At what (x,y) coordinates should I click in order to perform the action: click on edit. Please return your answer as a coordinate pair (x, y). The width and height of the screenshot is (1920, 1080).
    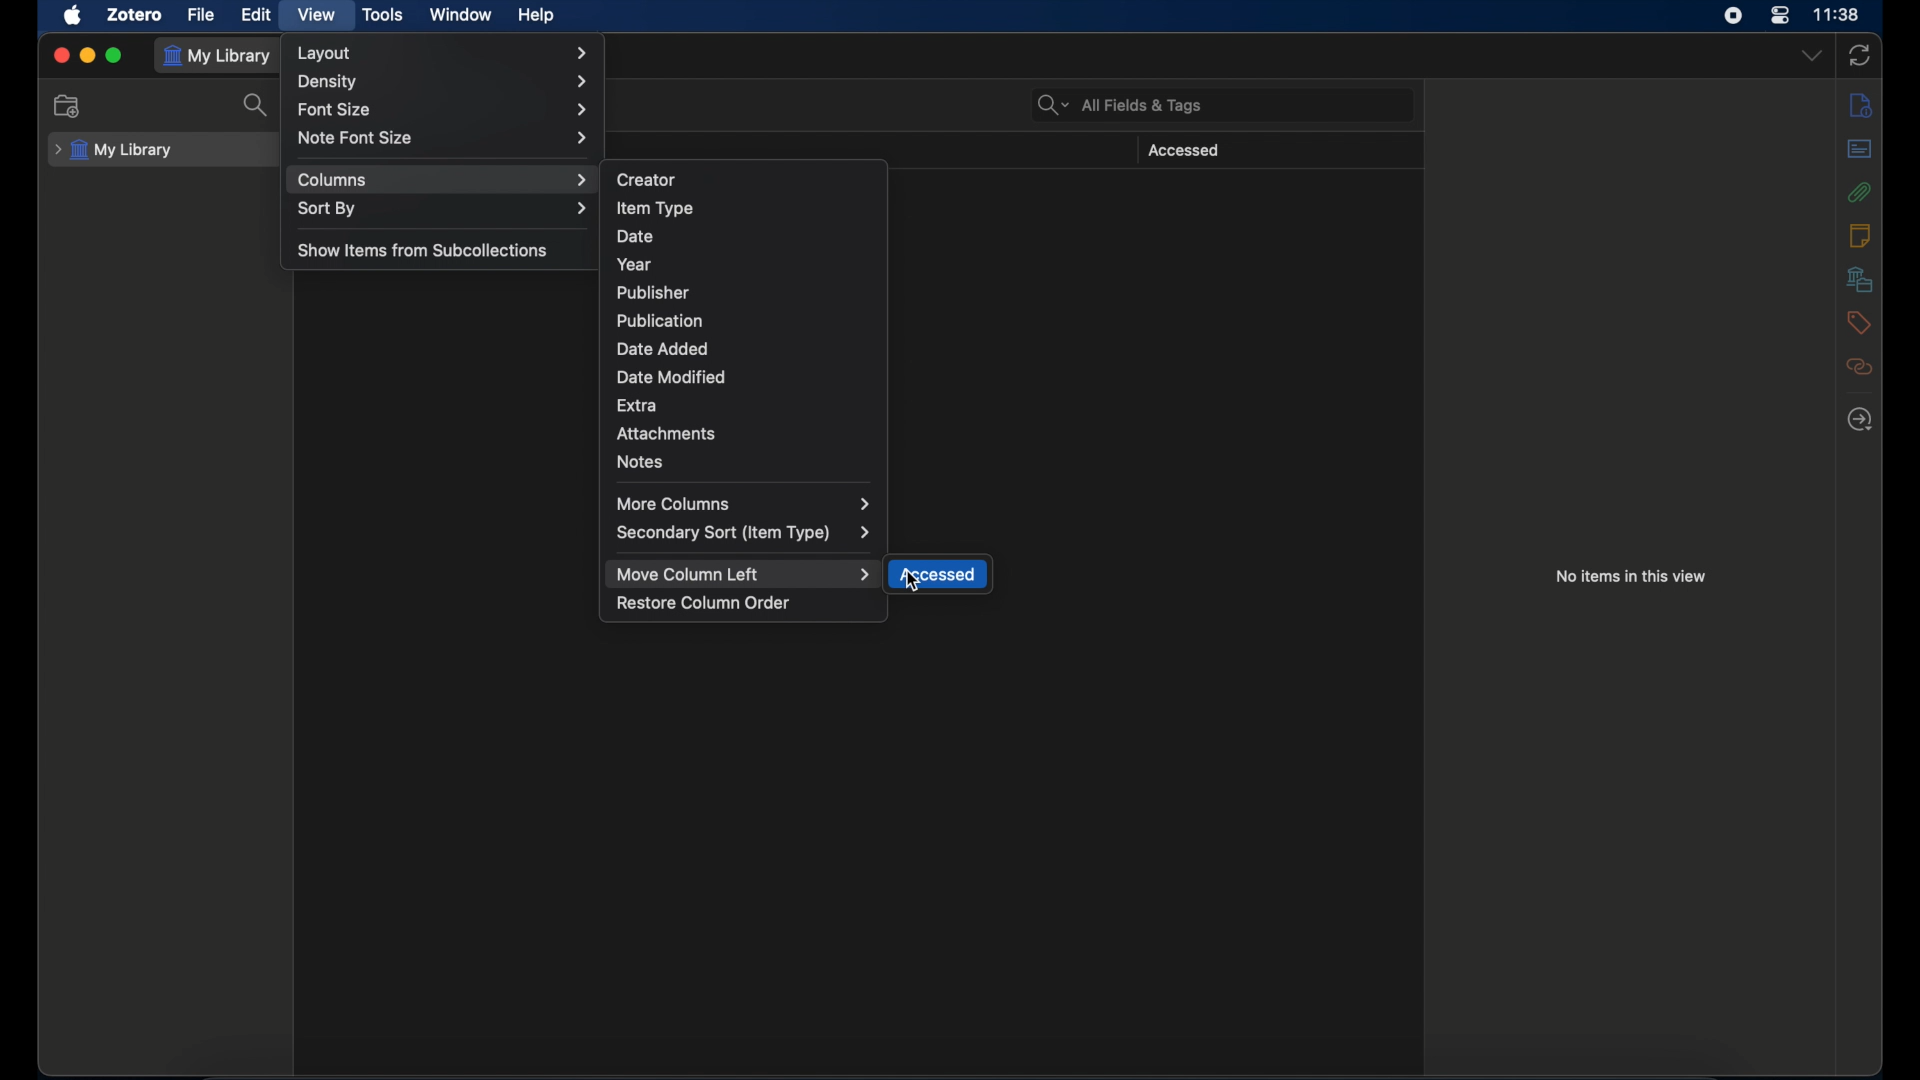
    Looking at the image, I should click on (258, 15).